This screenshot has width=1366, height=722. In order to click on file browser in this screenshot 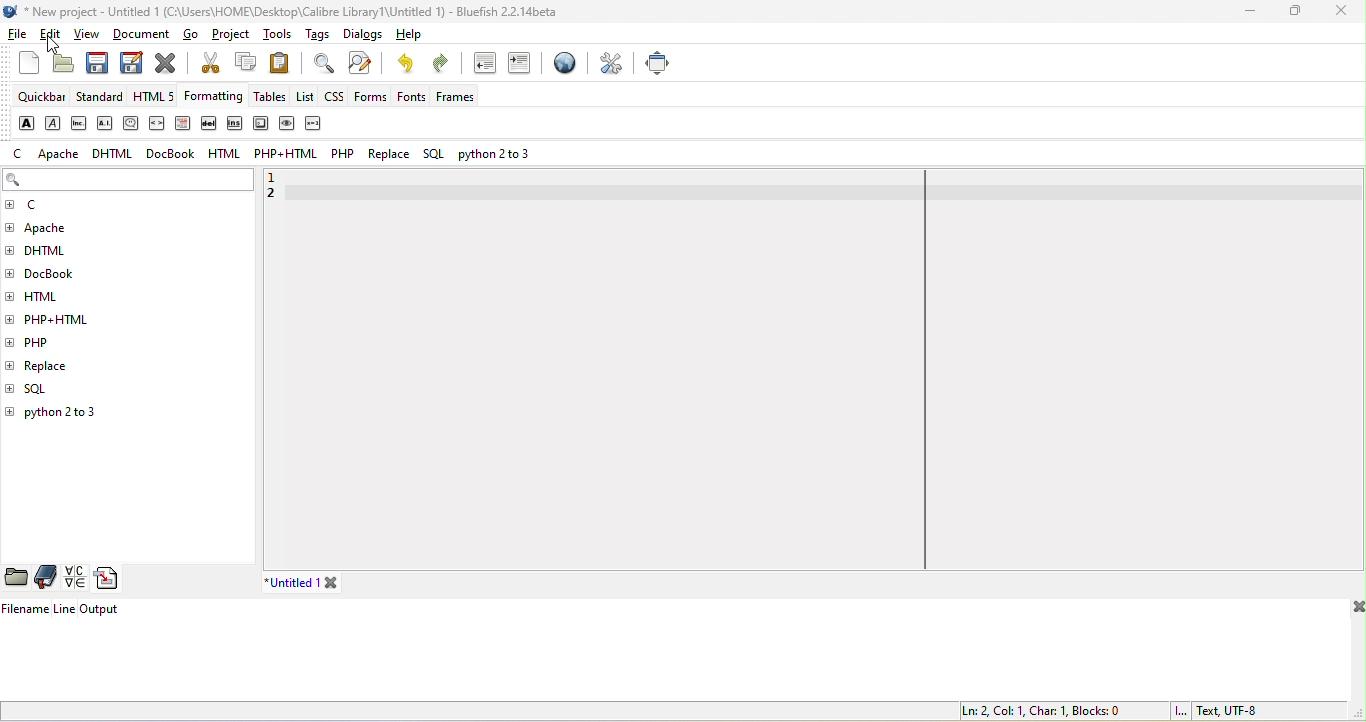, I will do `click(17, 578)`.